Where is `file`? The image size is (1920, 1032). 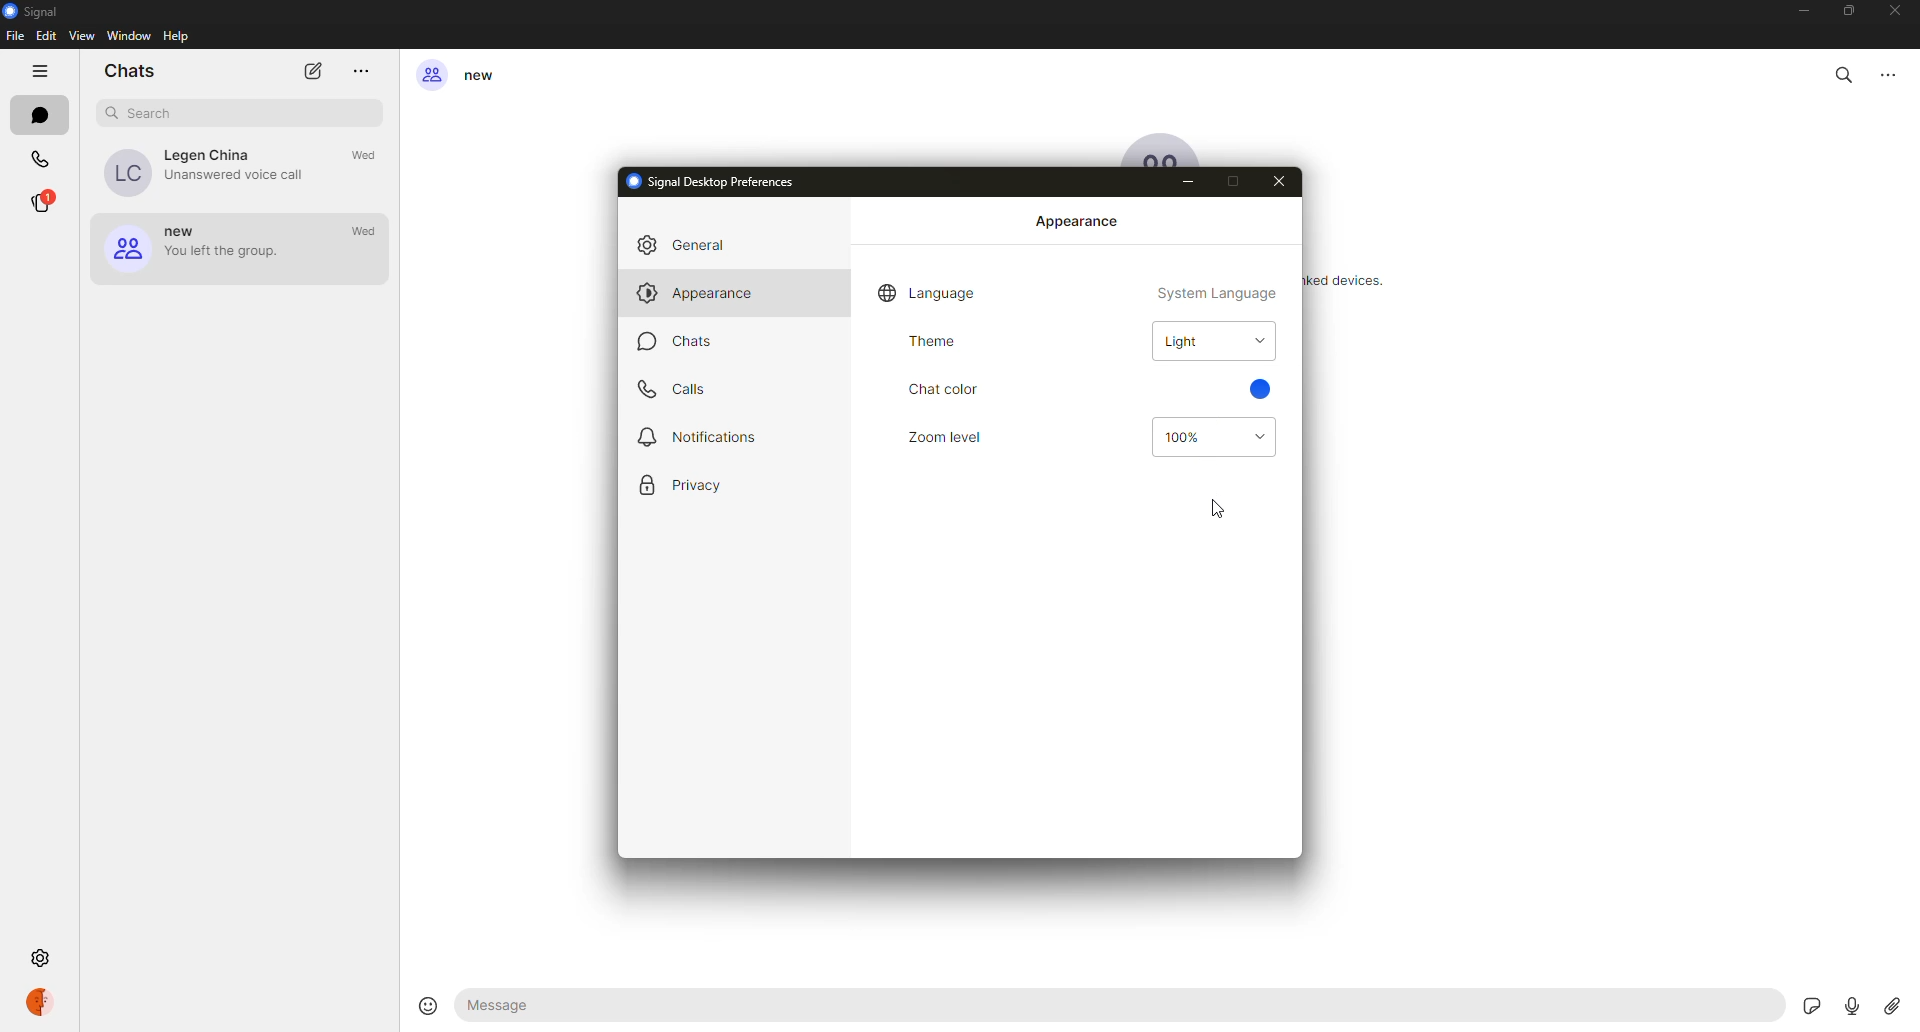 file is located at coordinates (15, 39).